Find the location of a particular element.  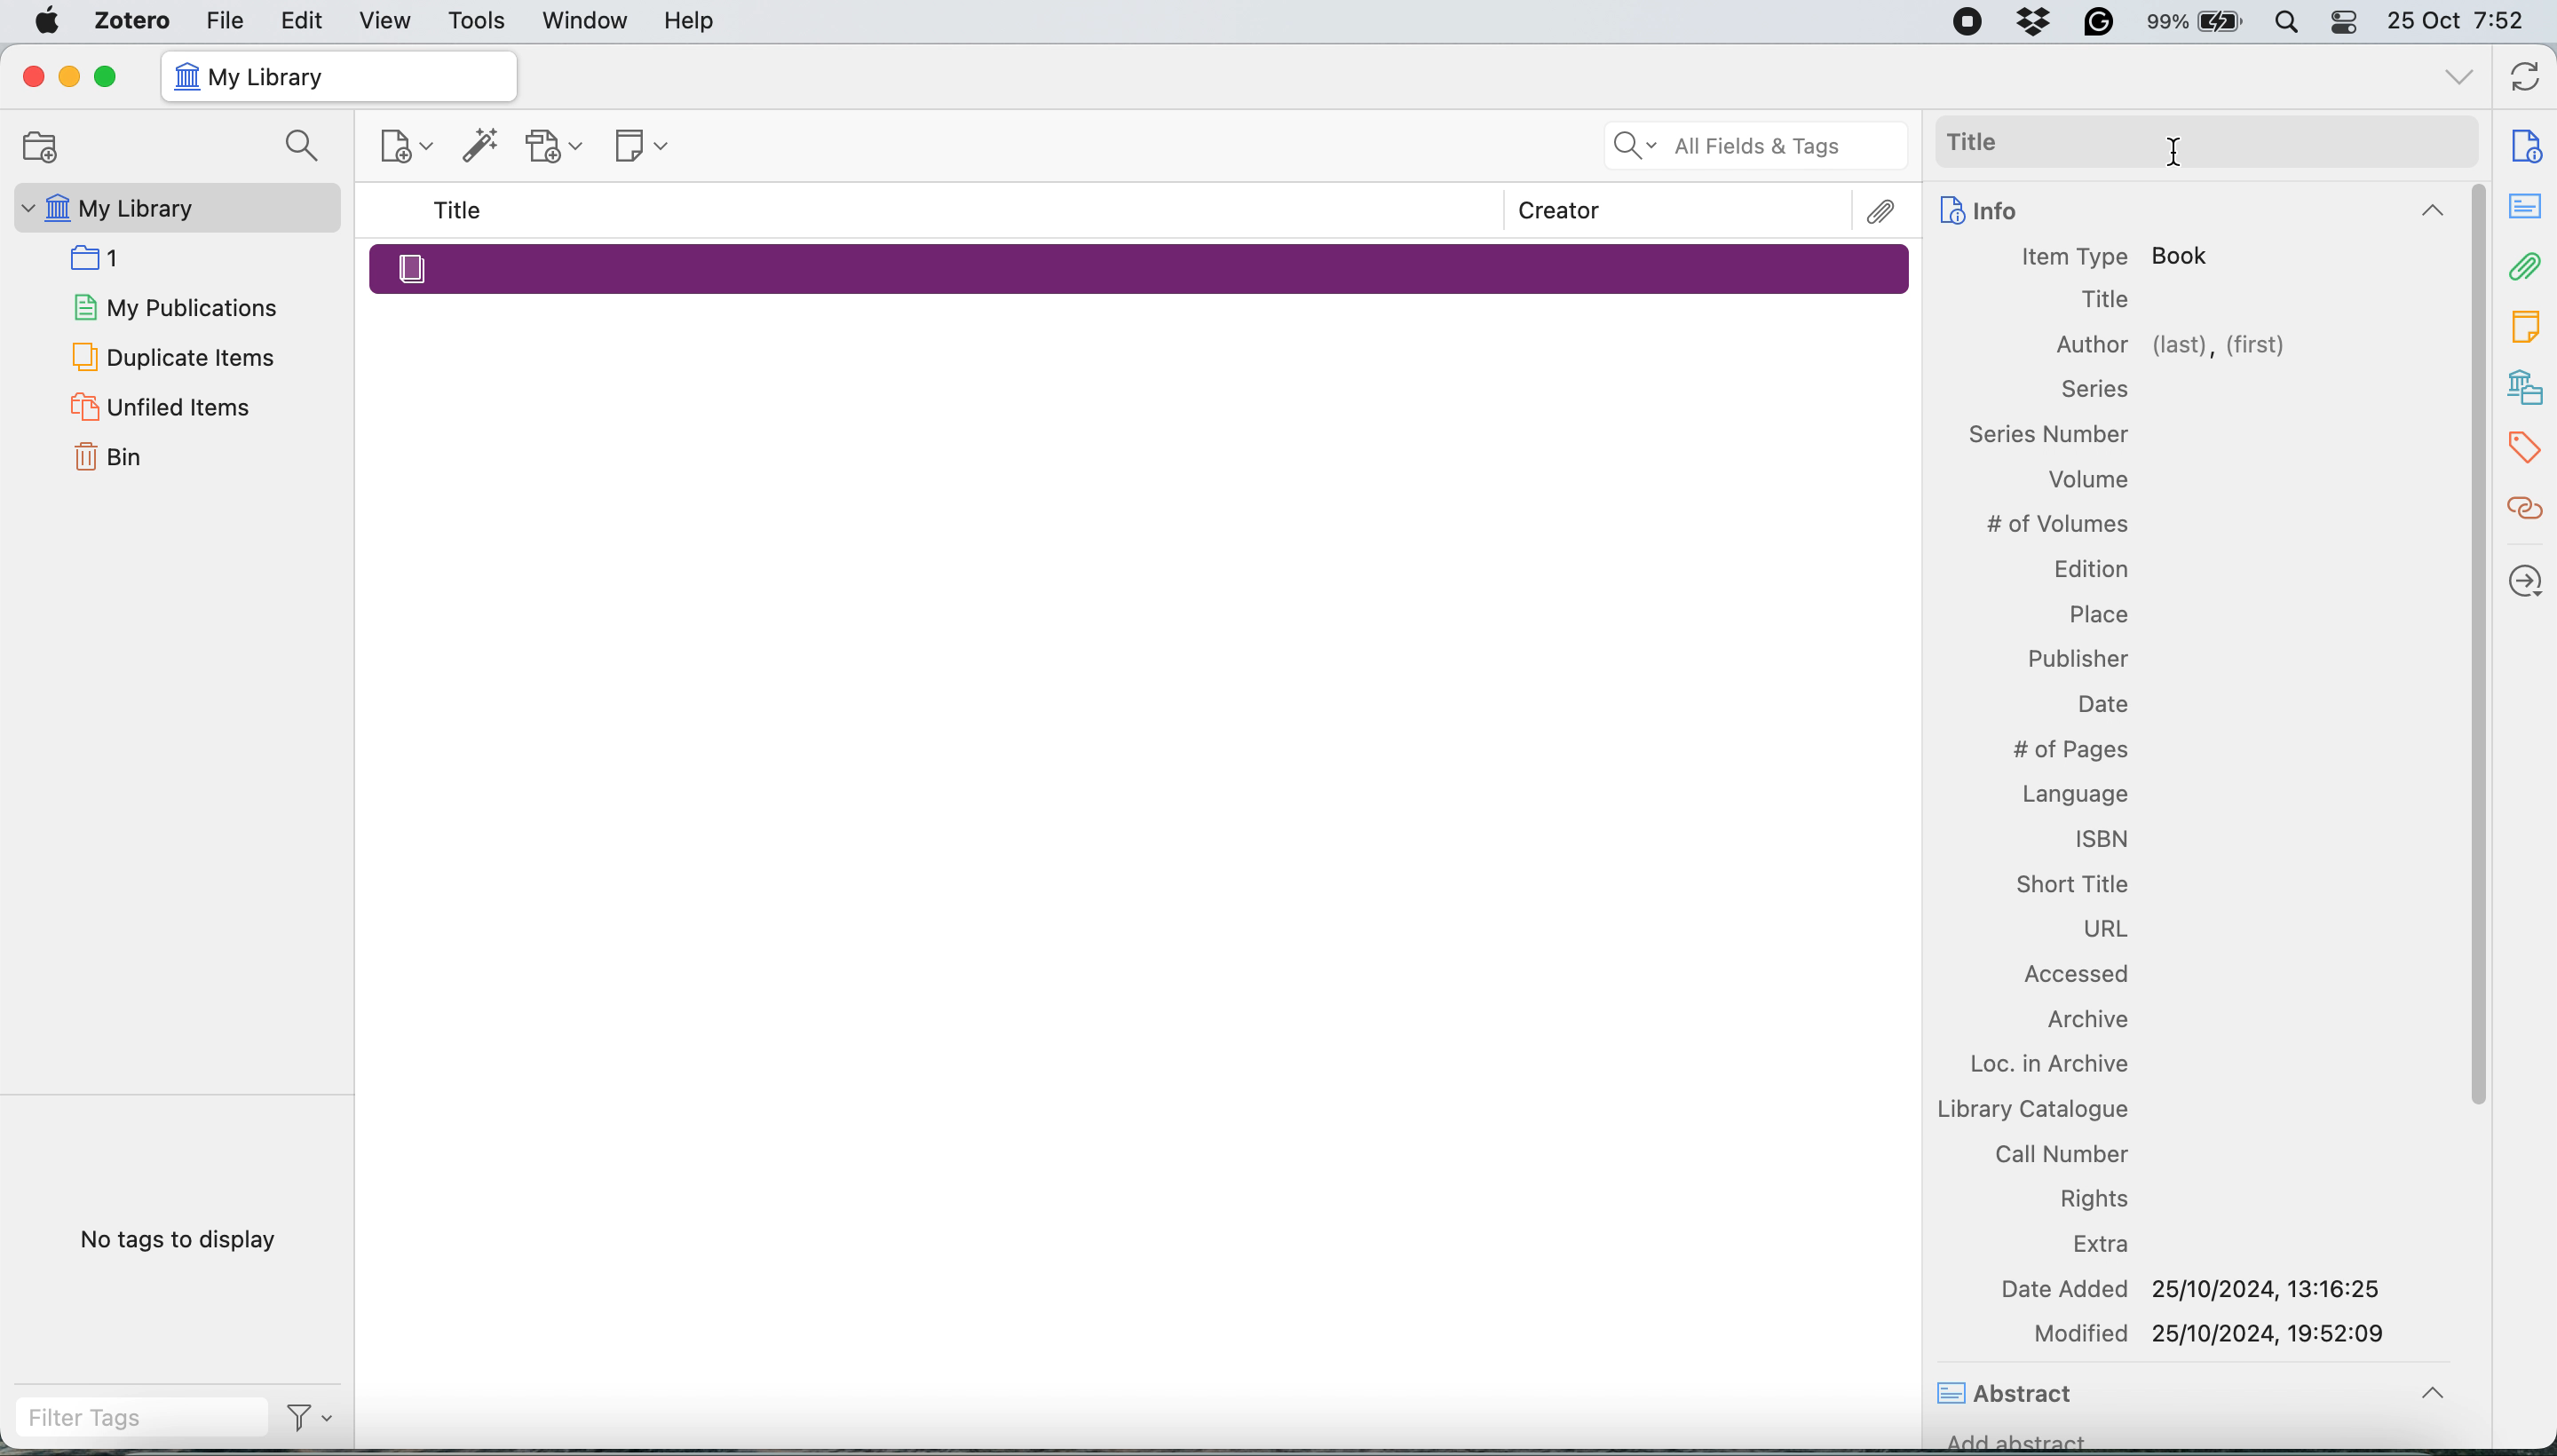

Citations is located at coordinates (2528, 509).